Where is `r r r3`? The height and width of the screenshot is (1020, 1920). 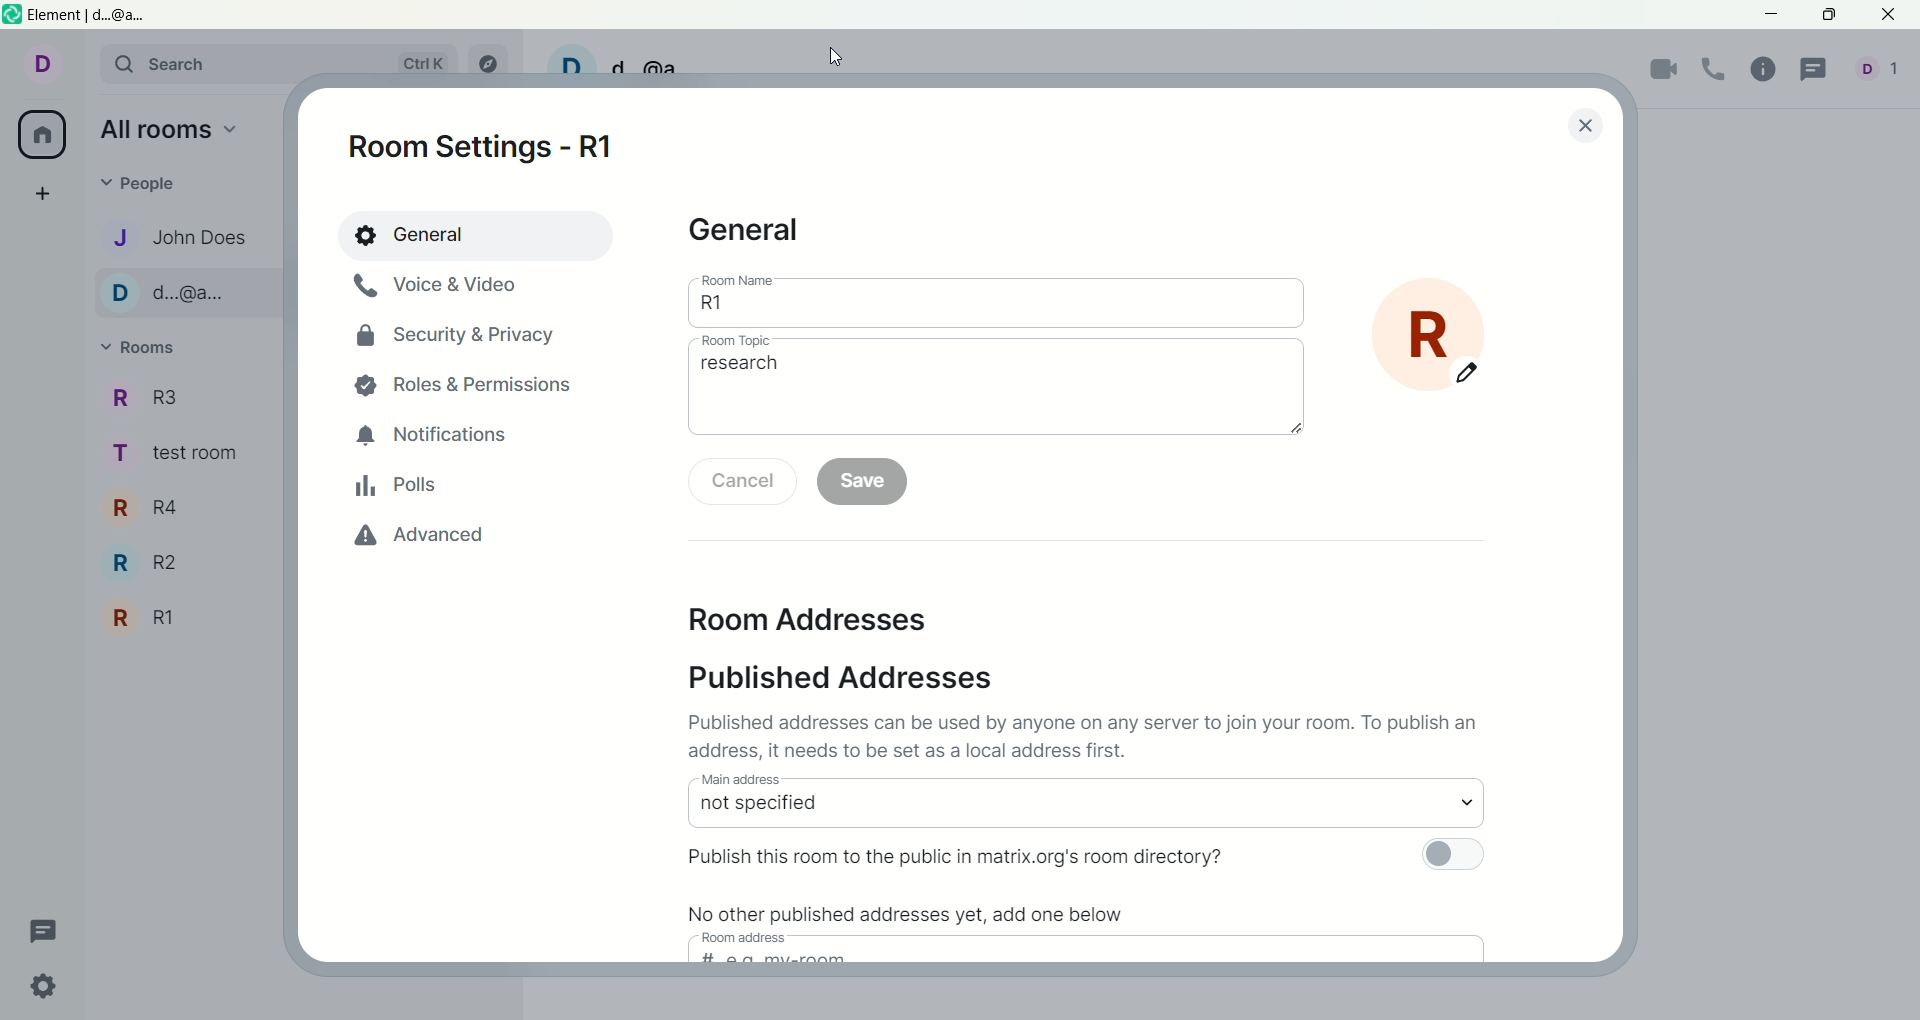 r r r3 is located at coordinates (159, 399).